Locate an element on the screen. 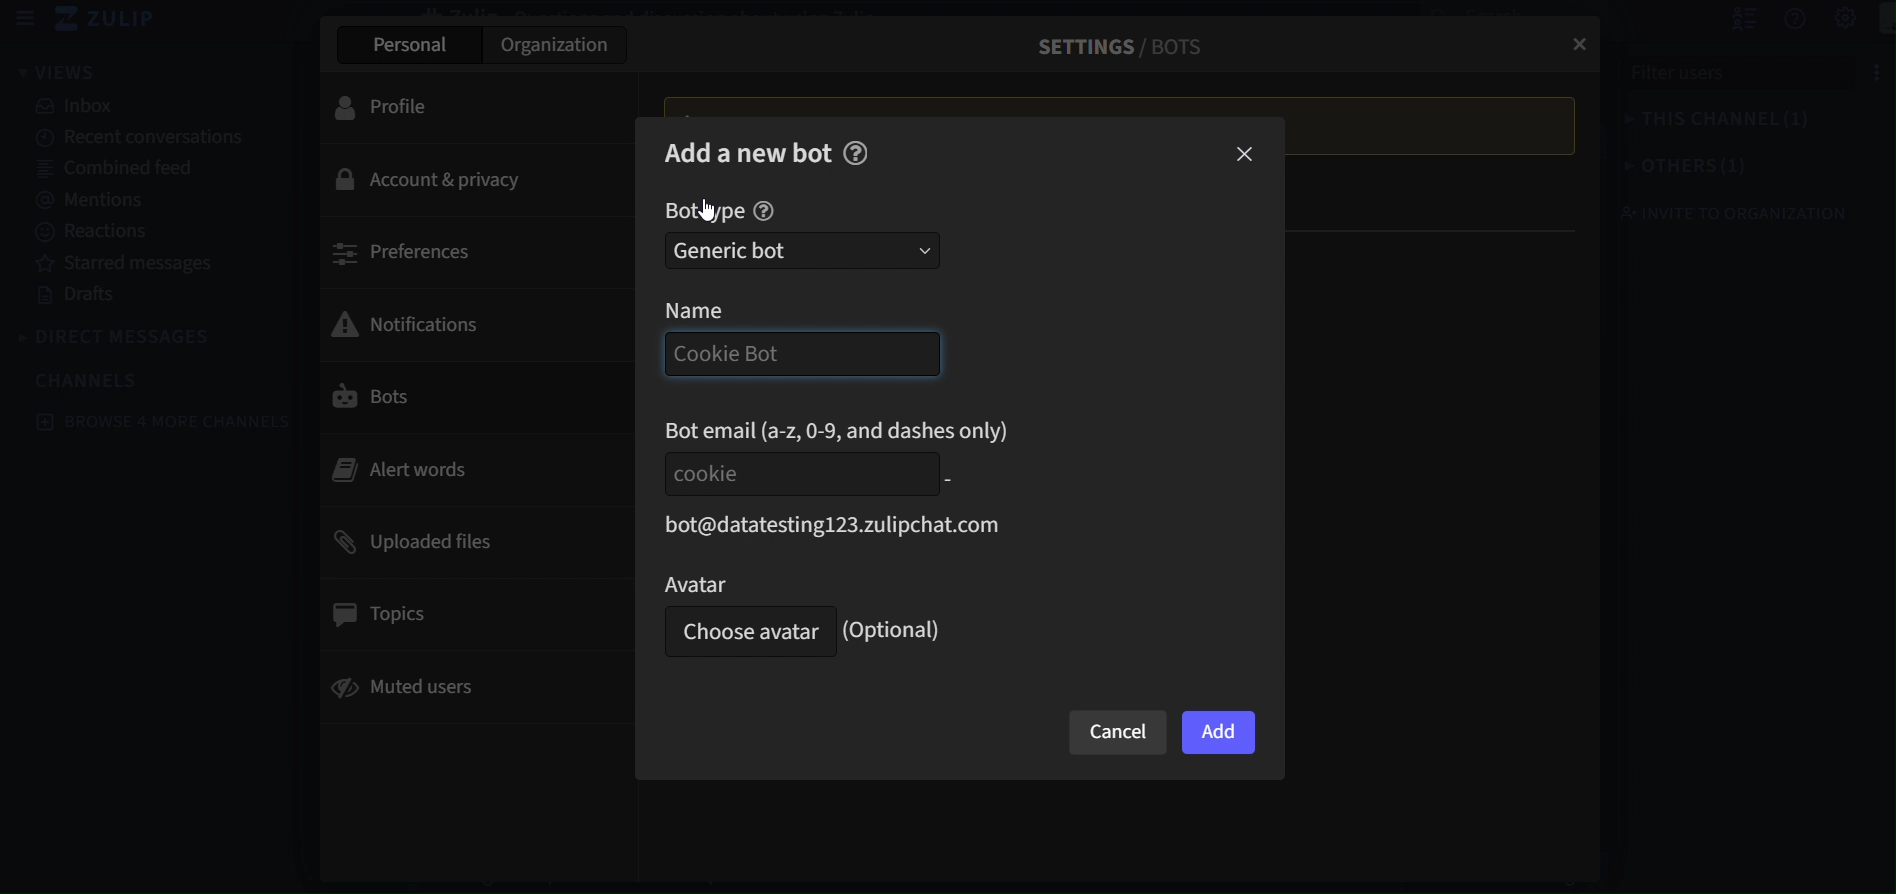 This screenshot has width=1896, height=894. bots is located at coordinates (466, 398).